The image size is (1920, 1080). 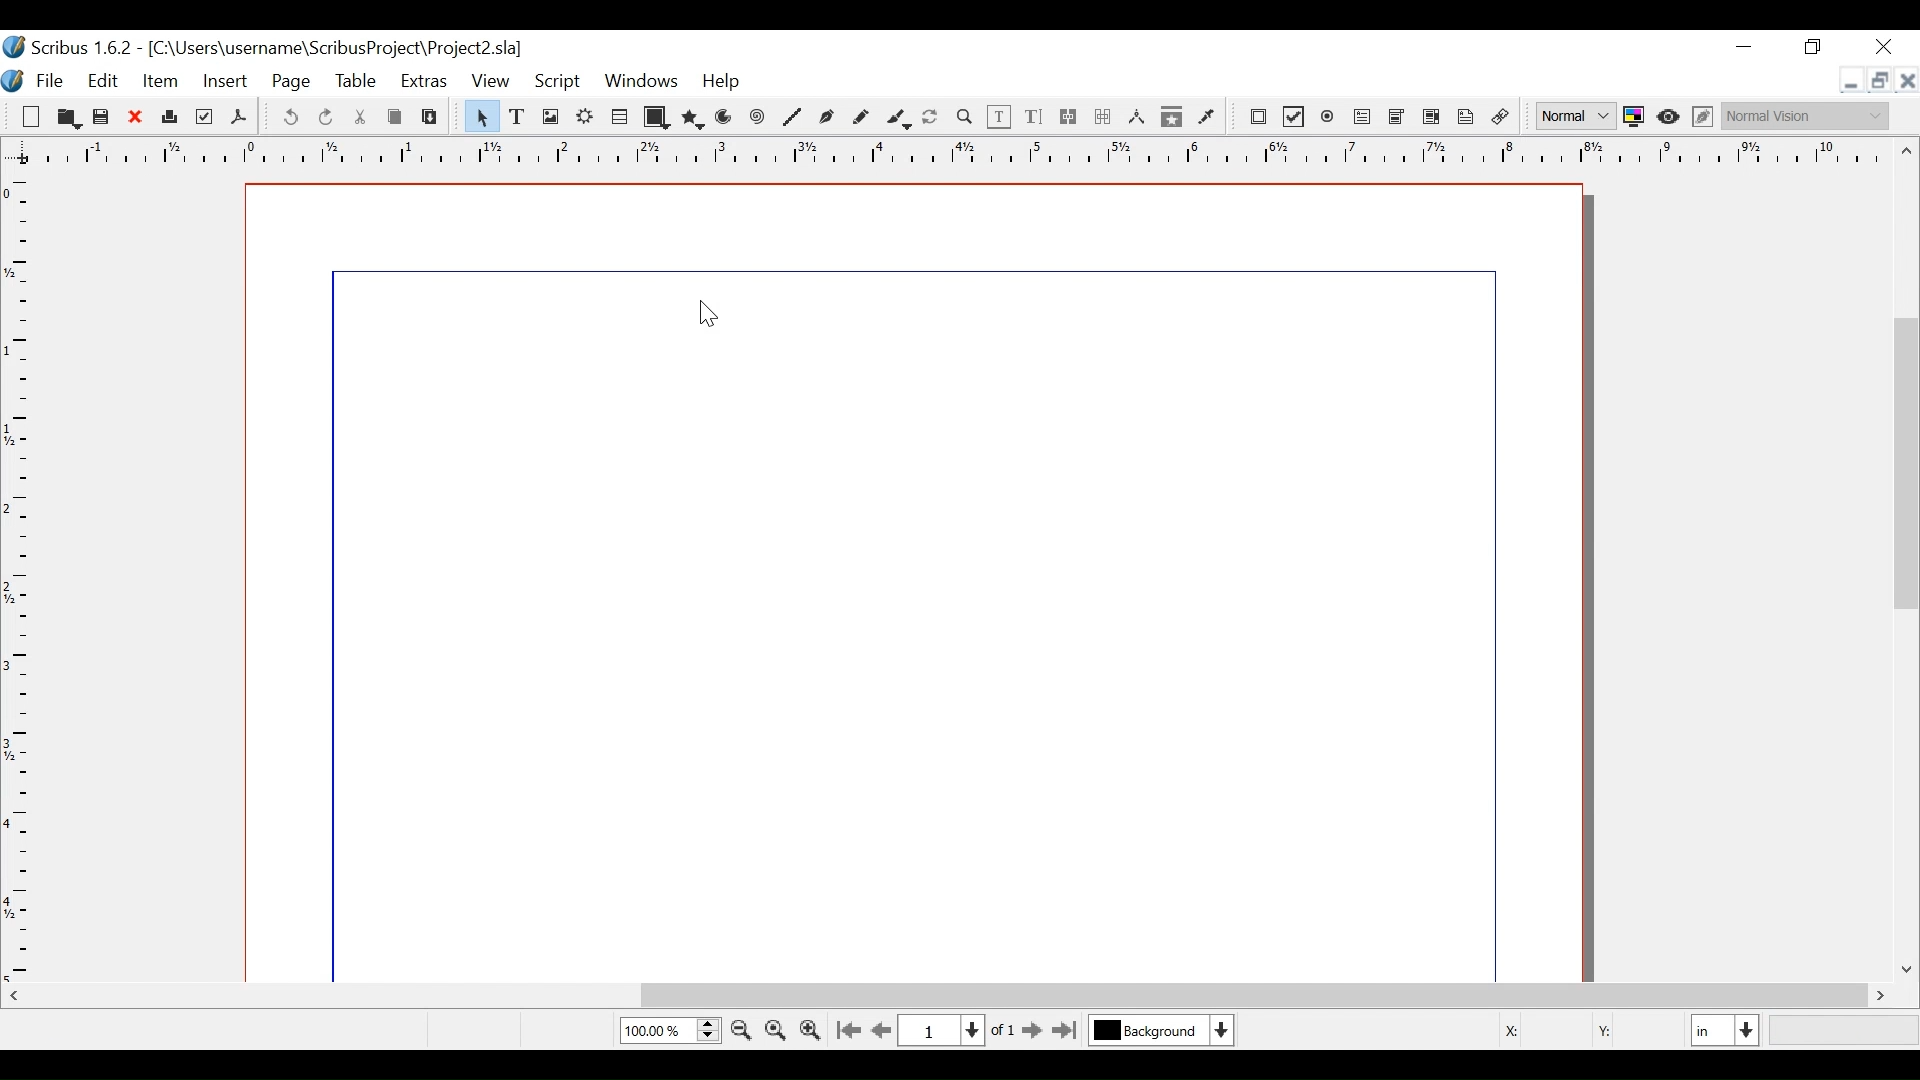 I want to click on Shape, so click(x=658, y=118).